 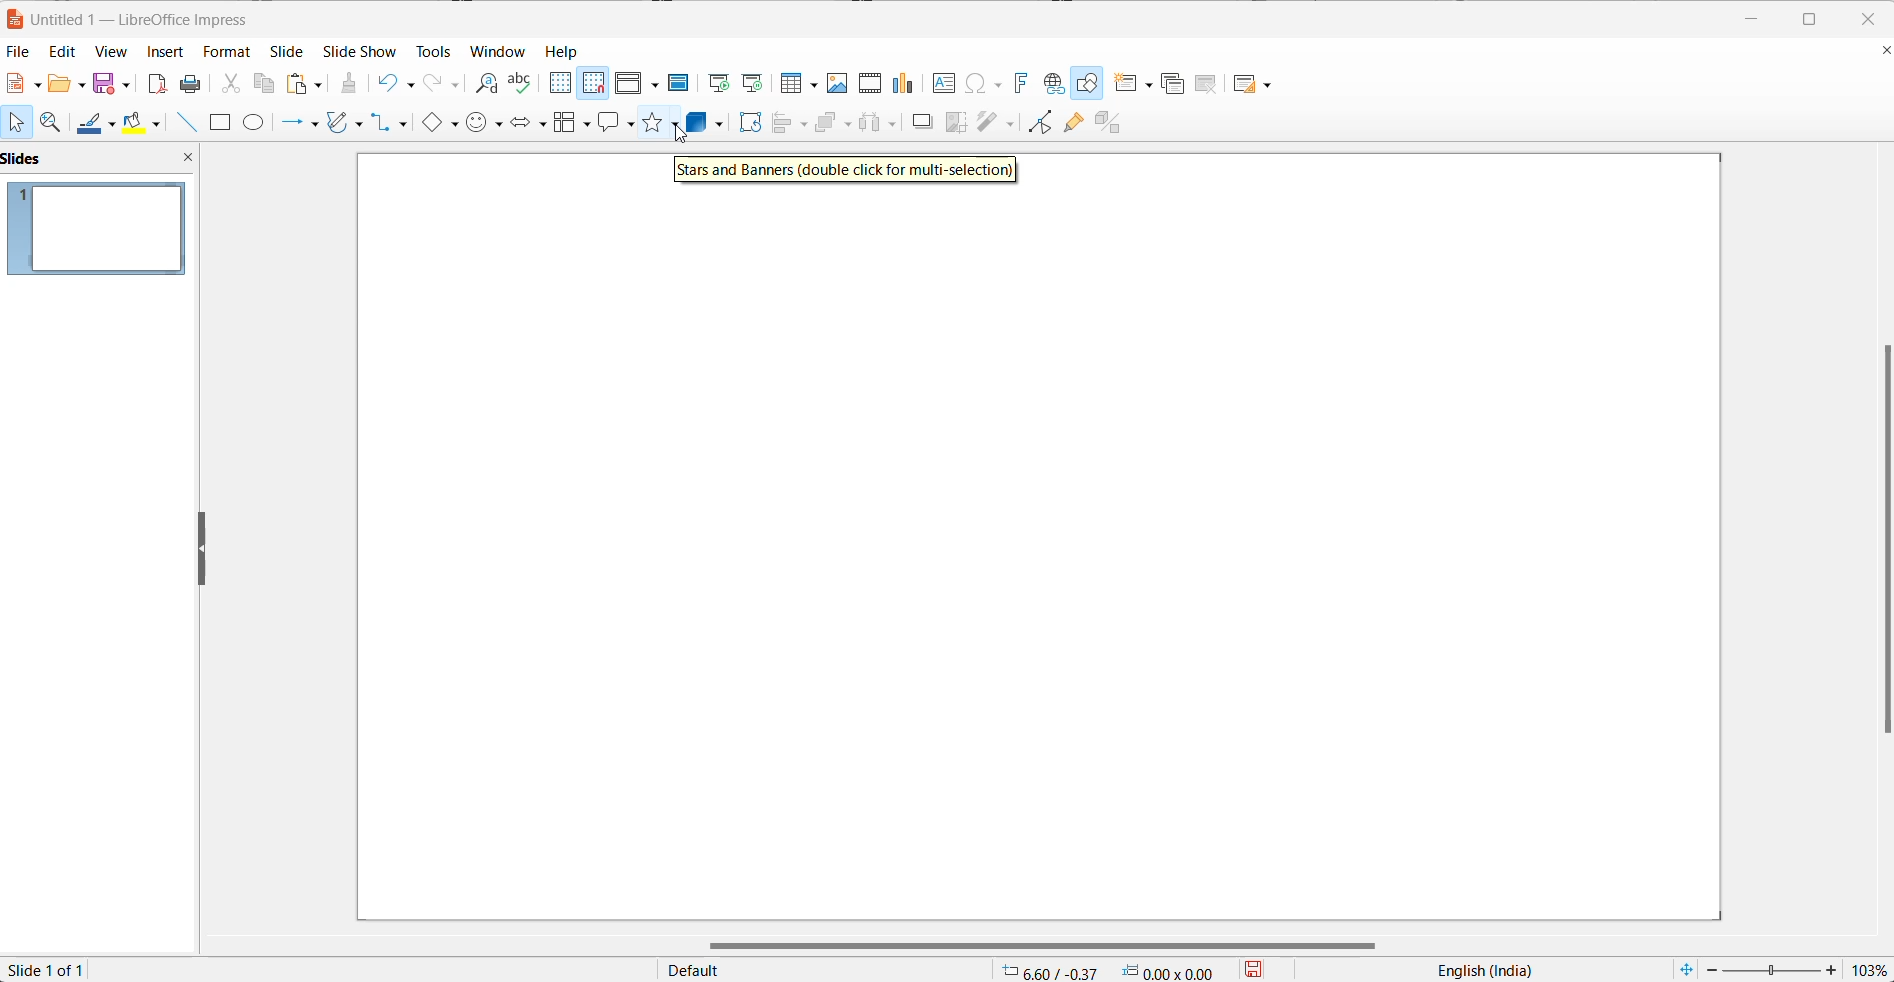 I want to click on insert text, so click(x=945, y=86).